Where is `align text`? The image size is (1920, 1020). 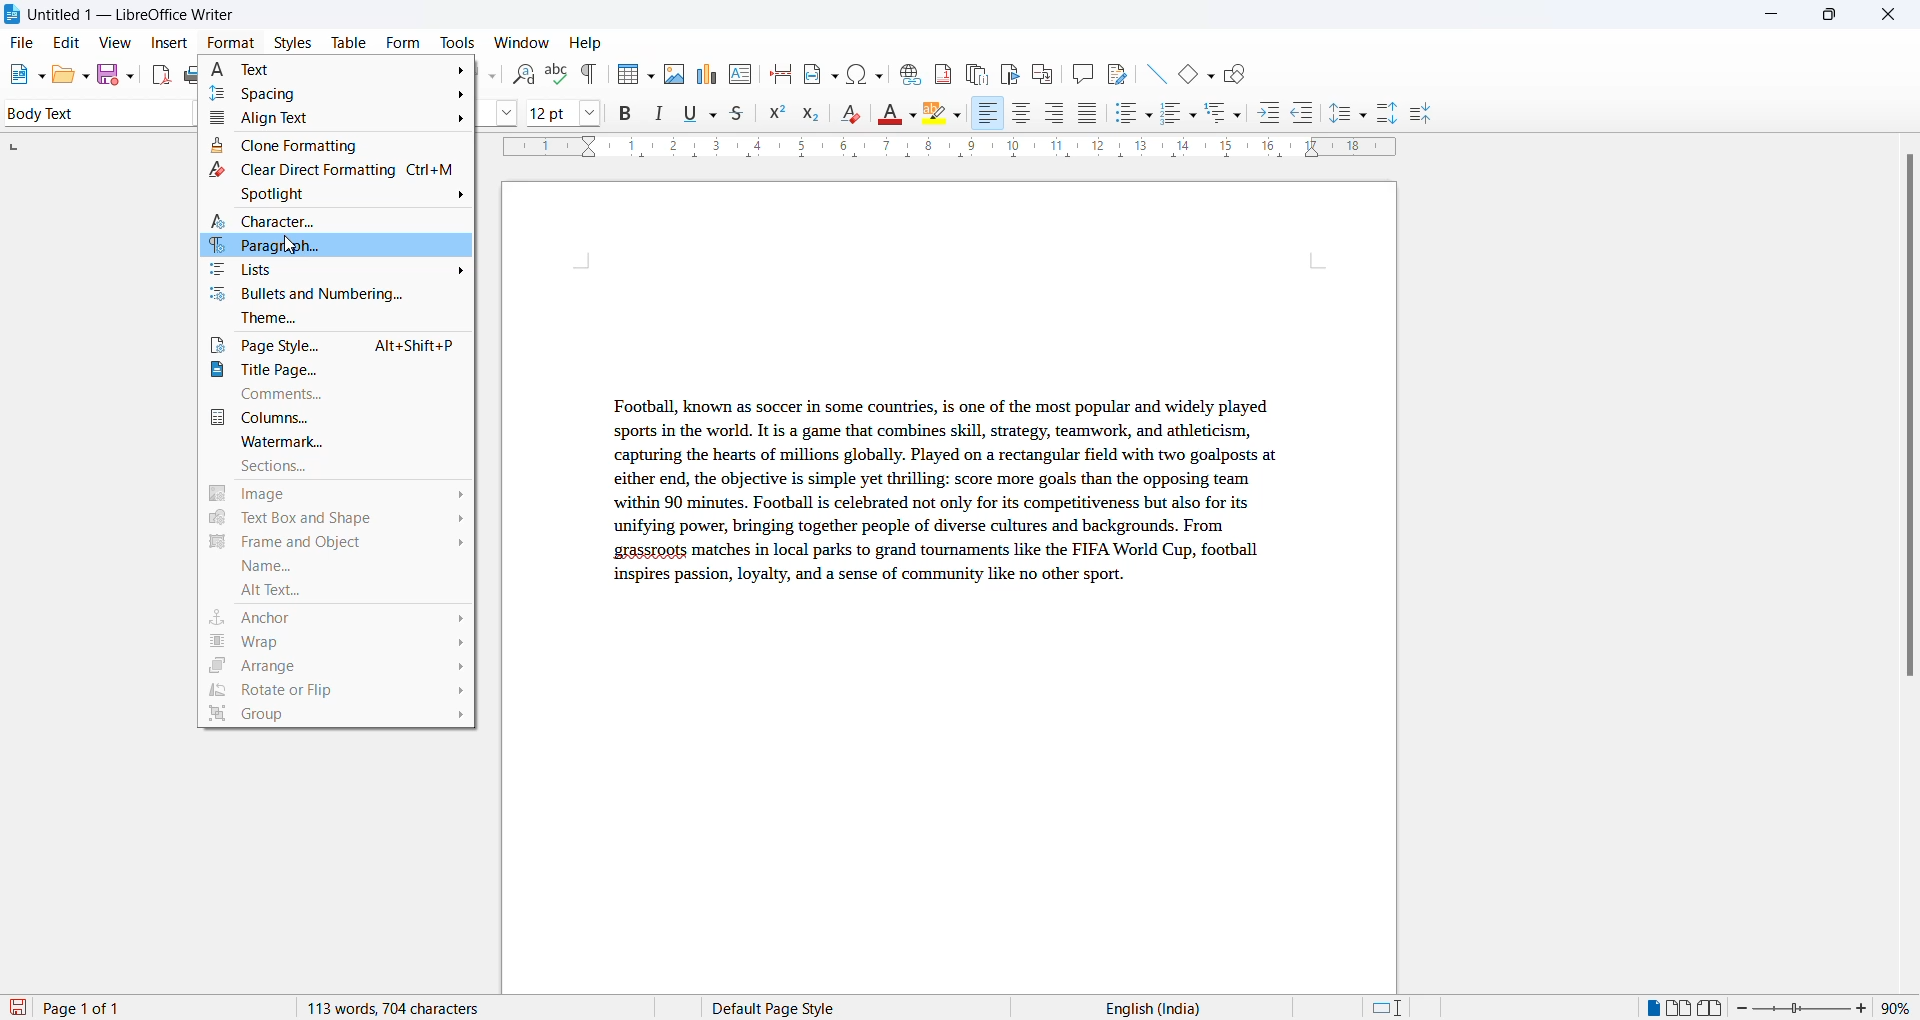
align text is located at coordinates (339, 117).